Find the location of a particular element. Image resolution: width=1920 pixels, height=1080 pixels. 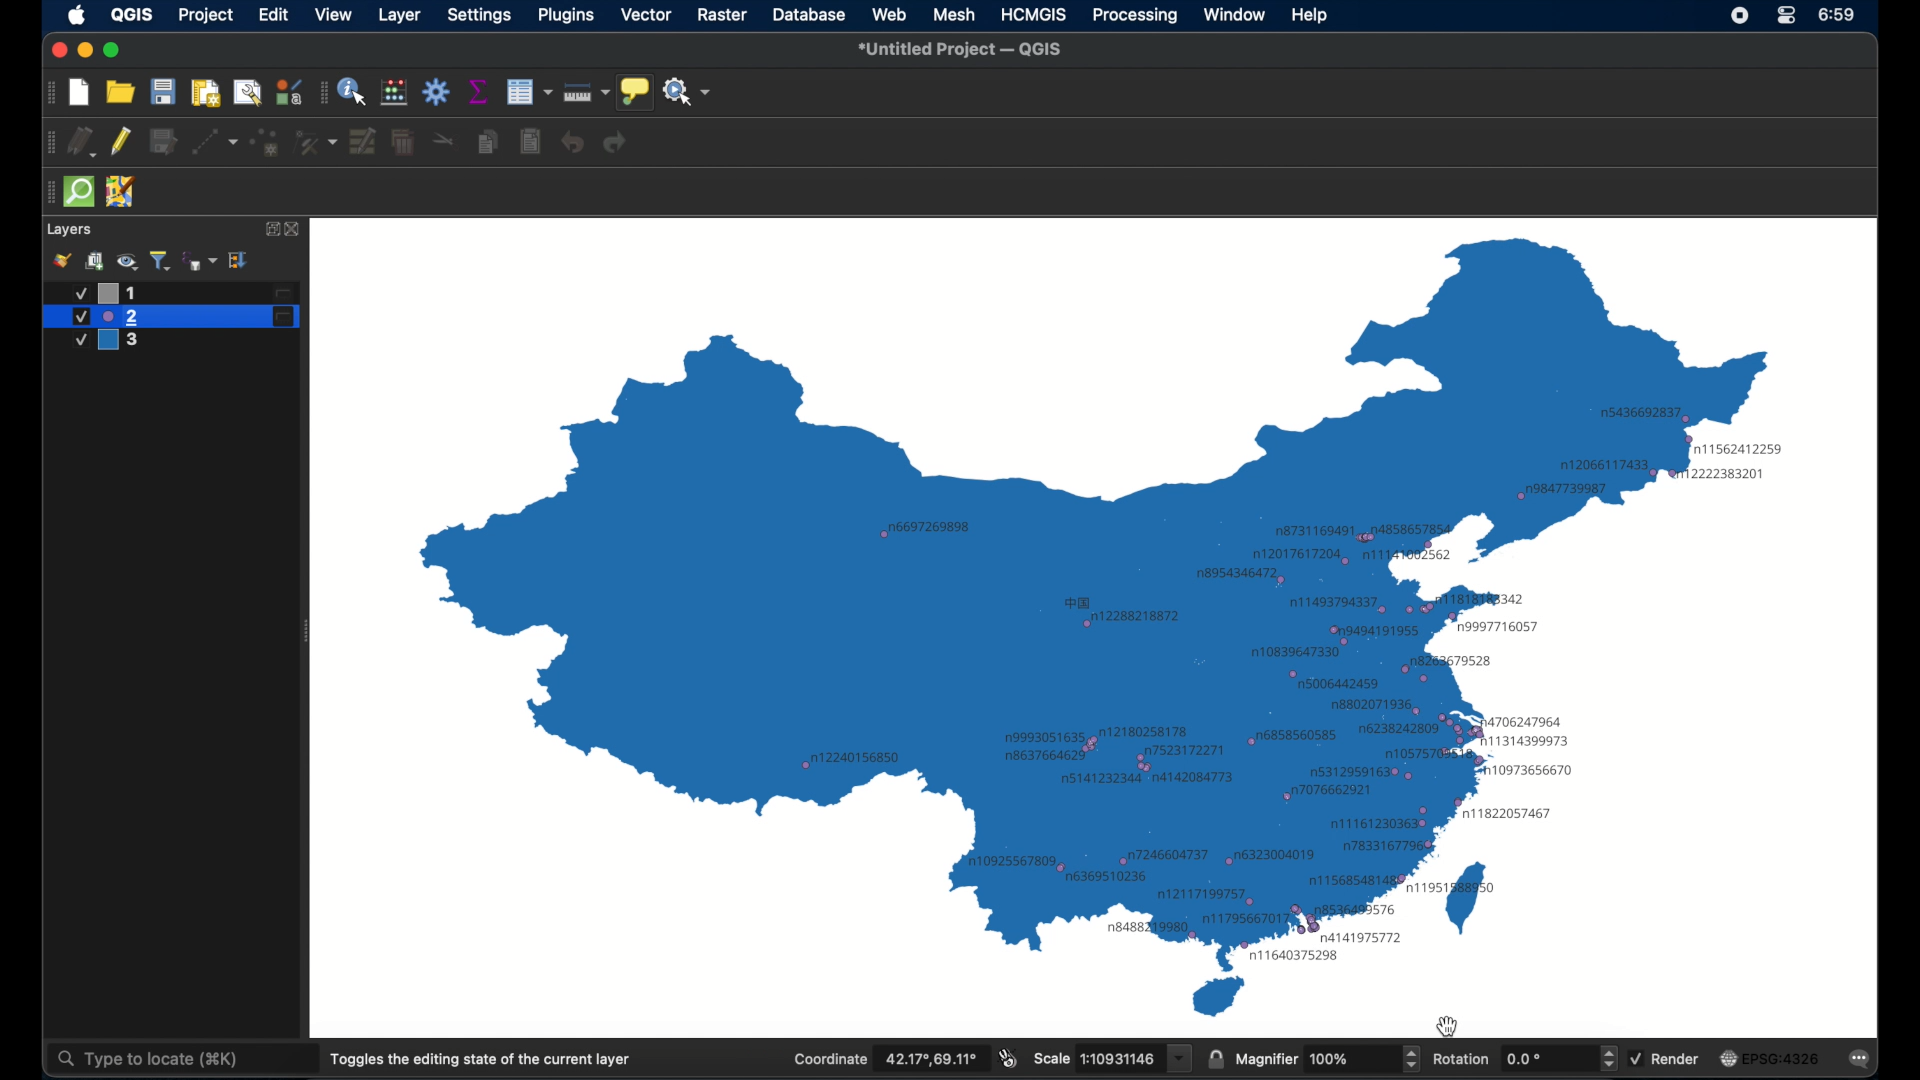

layer 2 is located at coordinates (171, 317).